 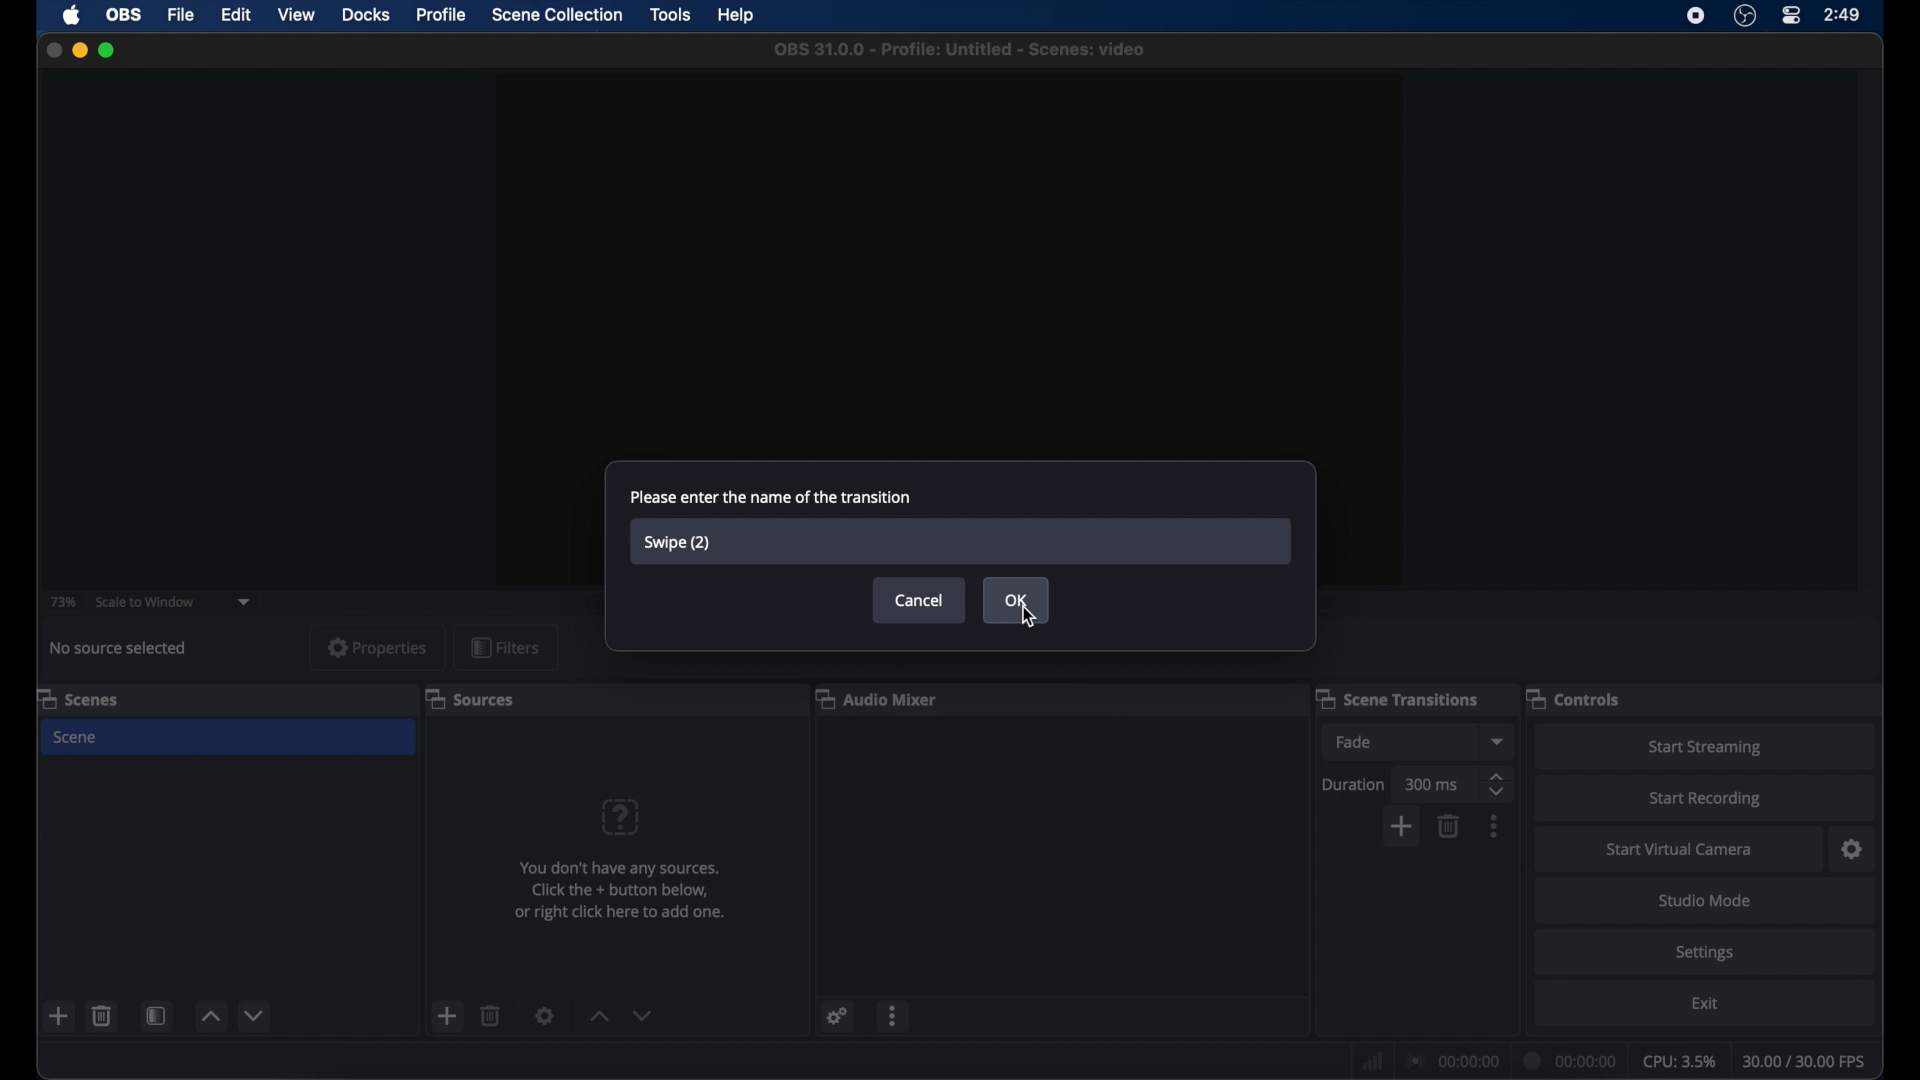 What do you see at coordinates (256, 1015) in the screenshot?
I see `decrement ` at bounding box center [256, 1015].